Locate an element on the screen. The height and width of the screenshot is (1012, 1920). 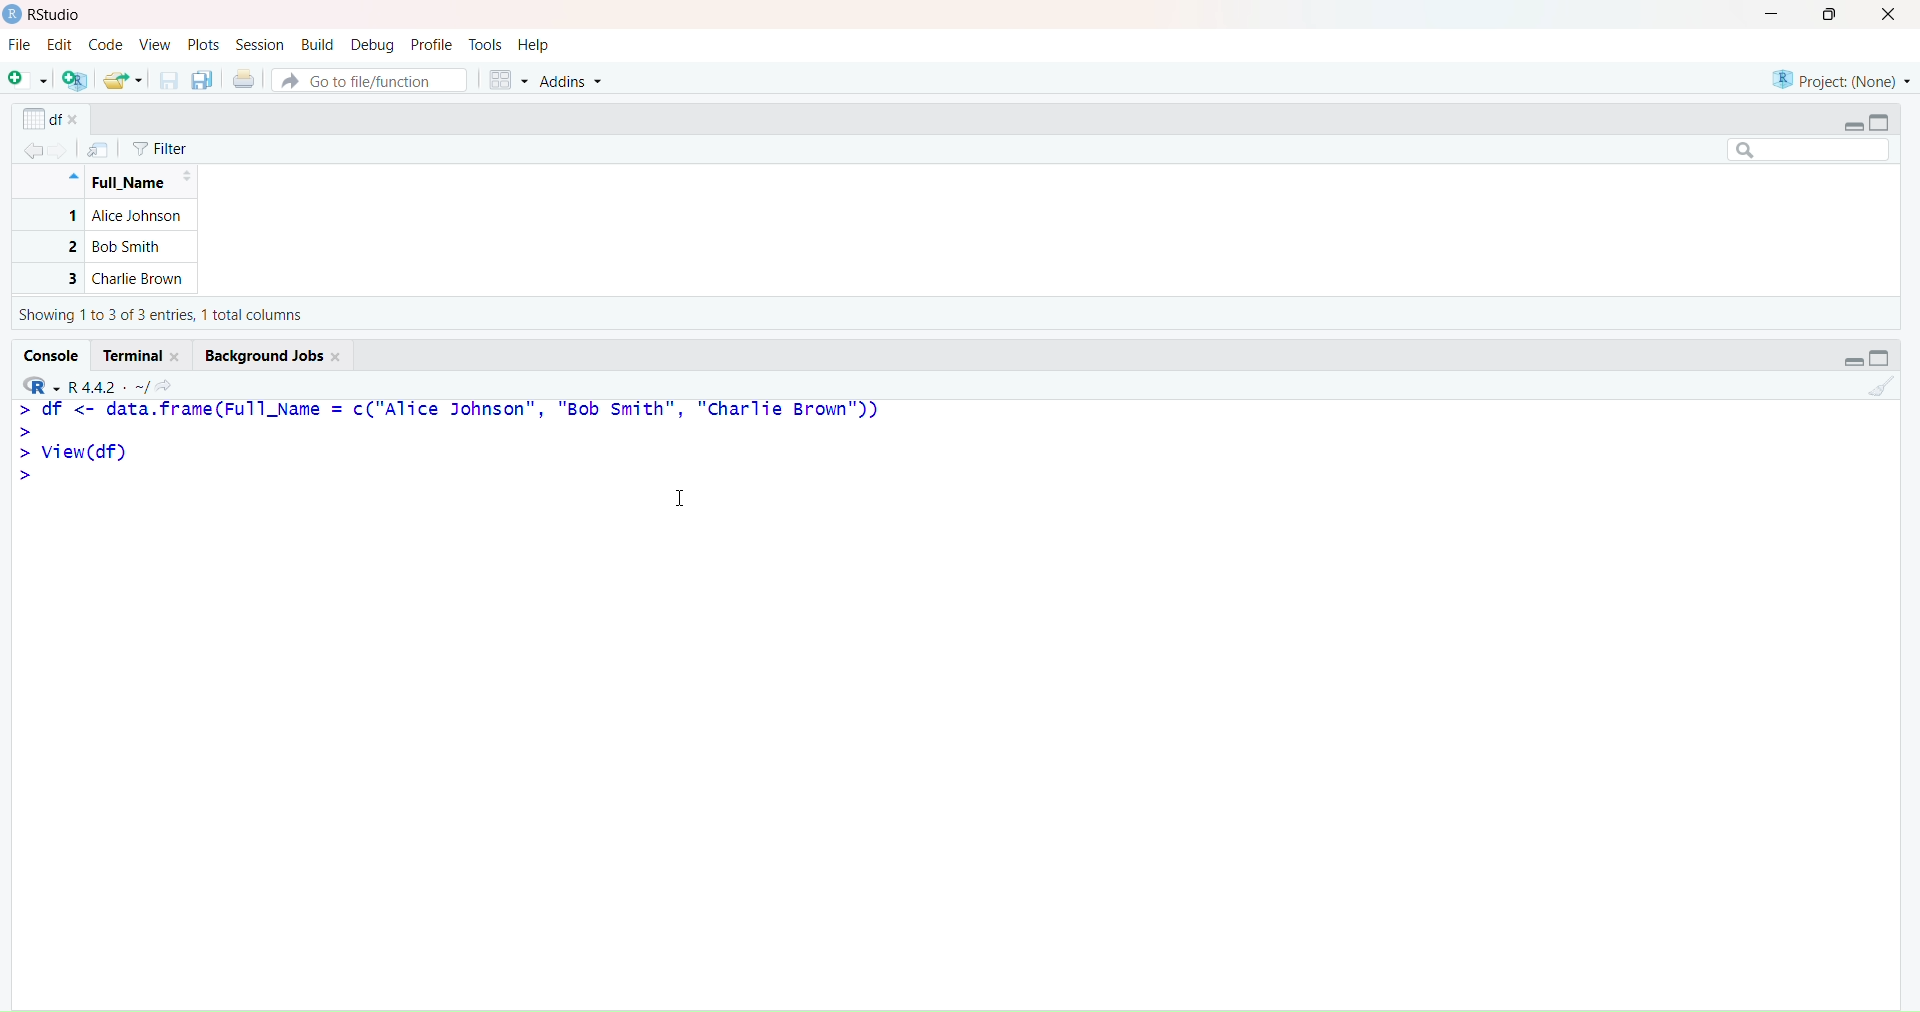
Debug is located at coordinates (372, 45).